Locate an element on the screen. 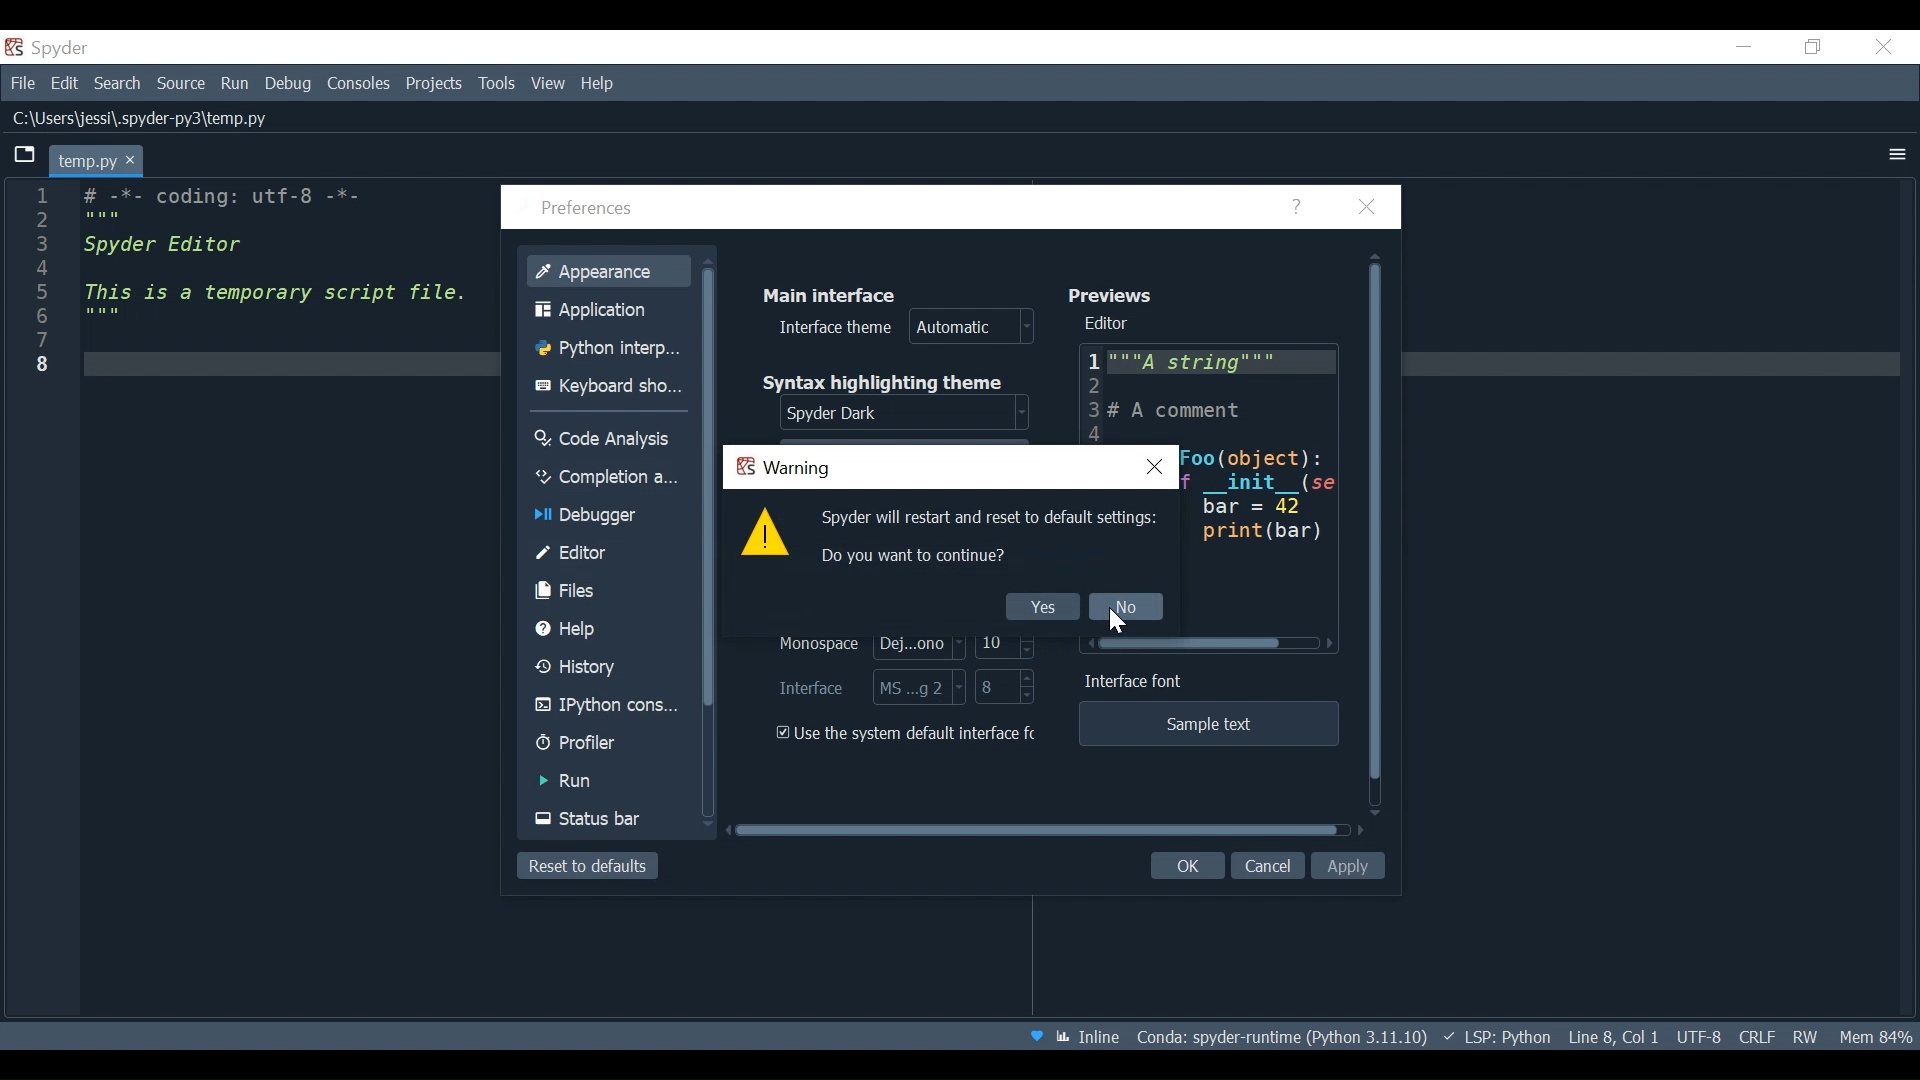 The width and height of the screenshot is (1920, 1080). Current Tab is located at coordinates (98, 160).